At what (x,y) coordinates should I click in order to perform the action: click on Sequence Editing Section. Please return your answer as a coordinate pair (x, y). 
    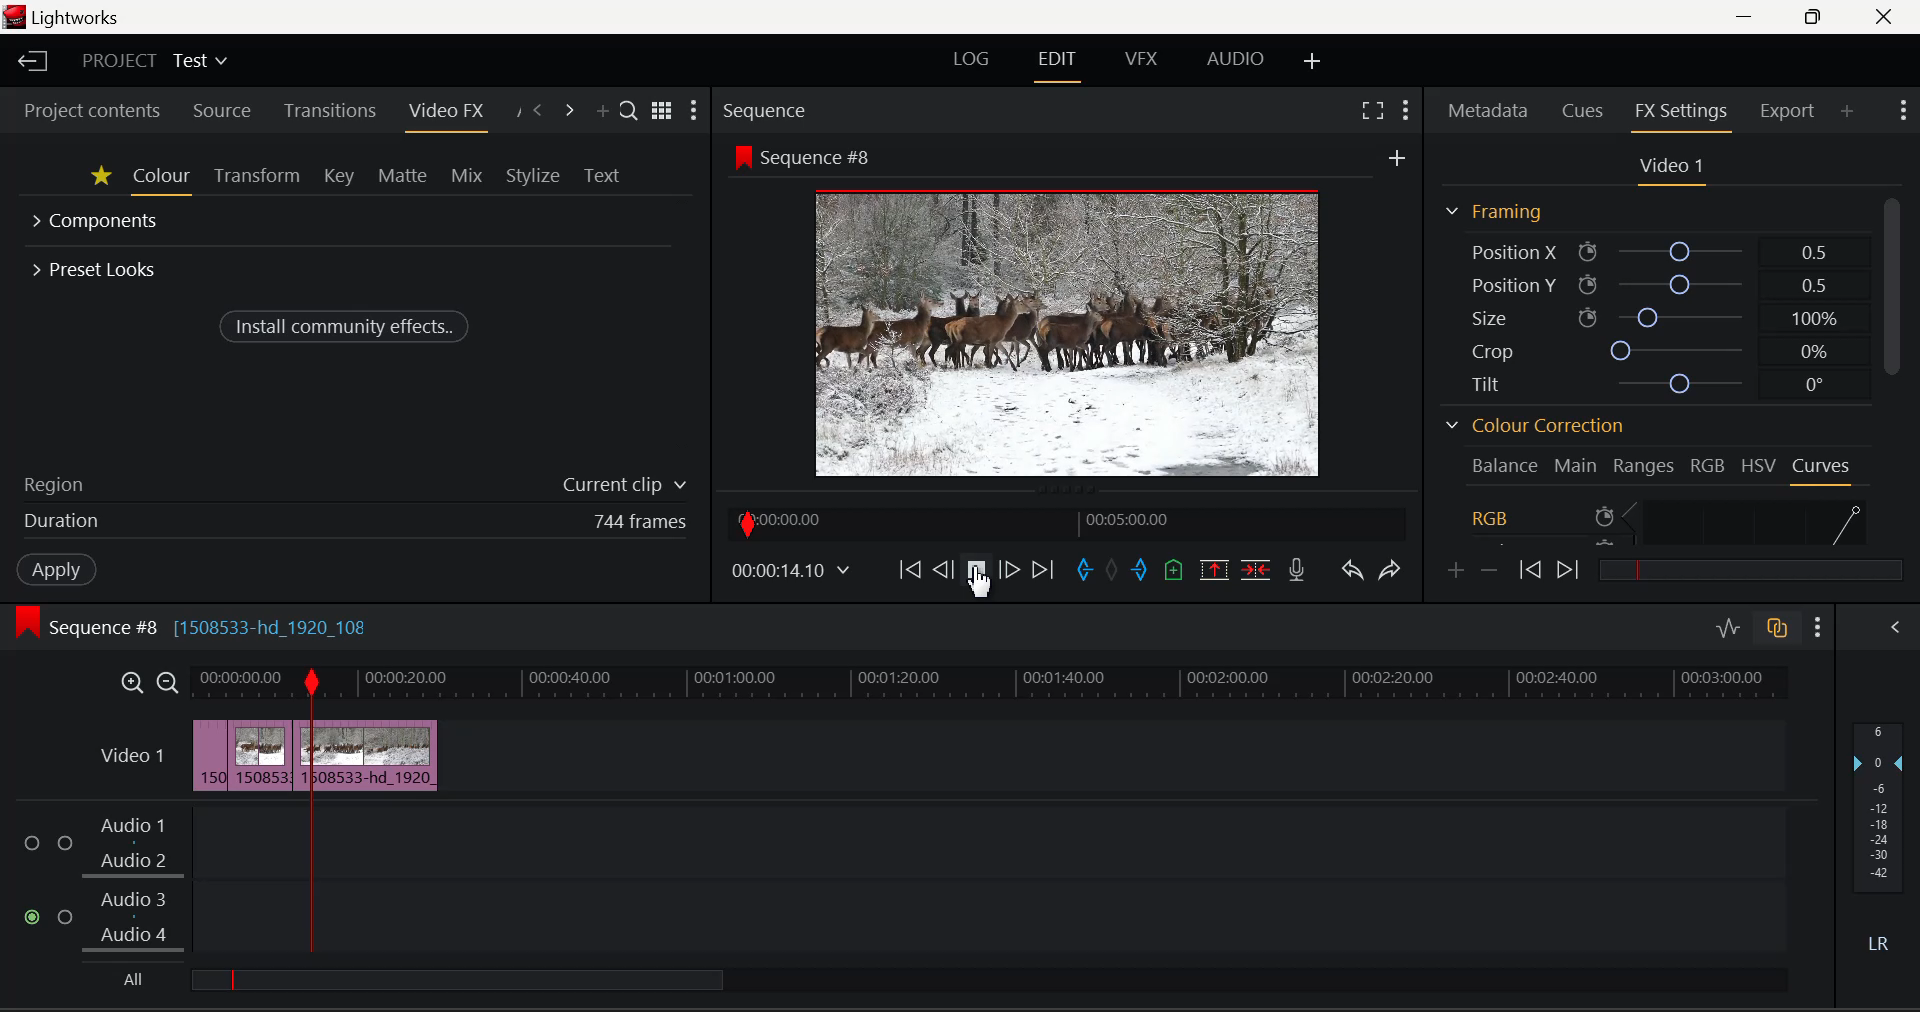
    Looking at the image, I should click on (196, 627).